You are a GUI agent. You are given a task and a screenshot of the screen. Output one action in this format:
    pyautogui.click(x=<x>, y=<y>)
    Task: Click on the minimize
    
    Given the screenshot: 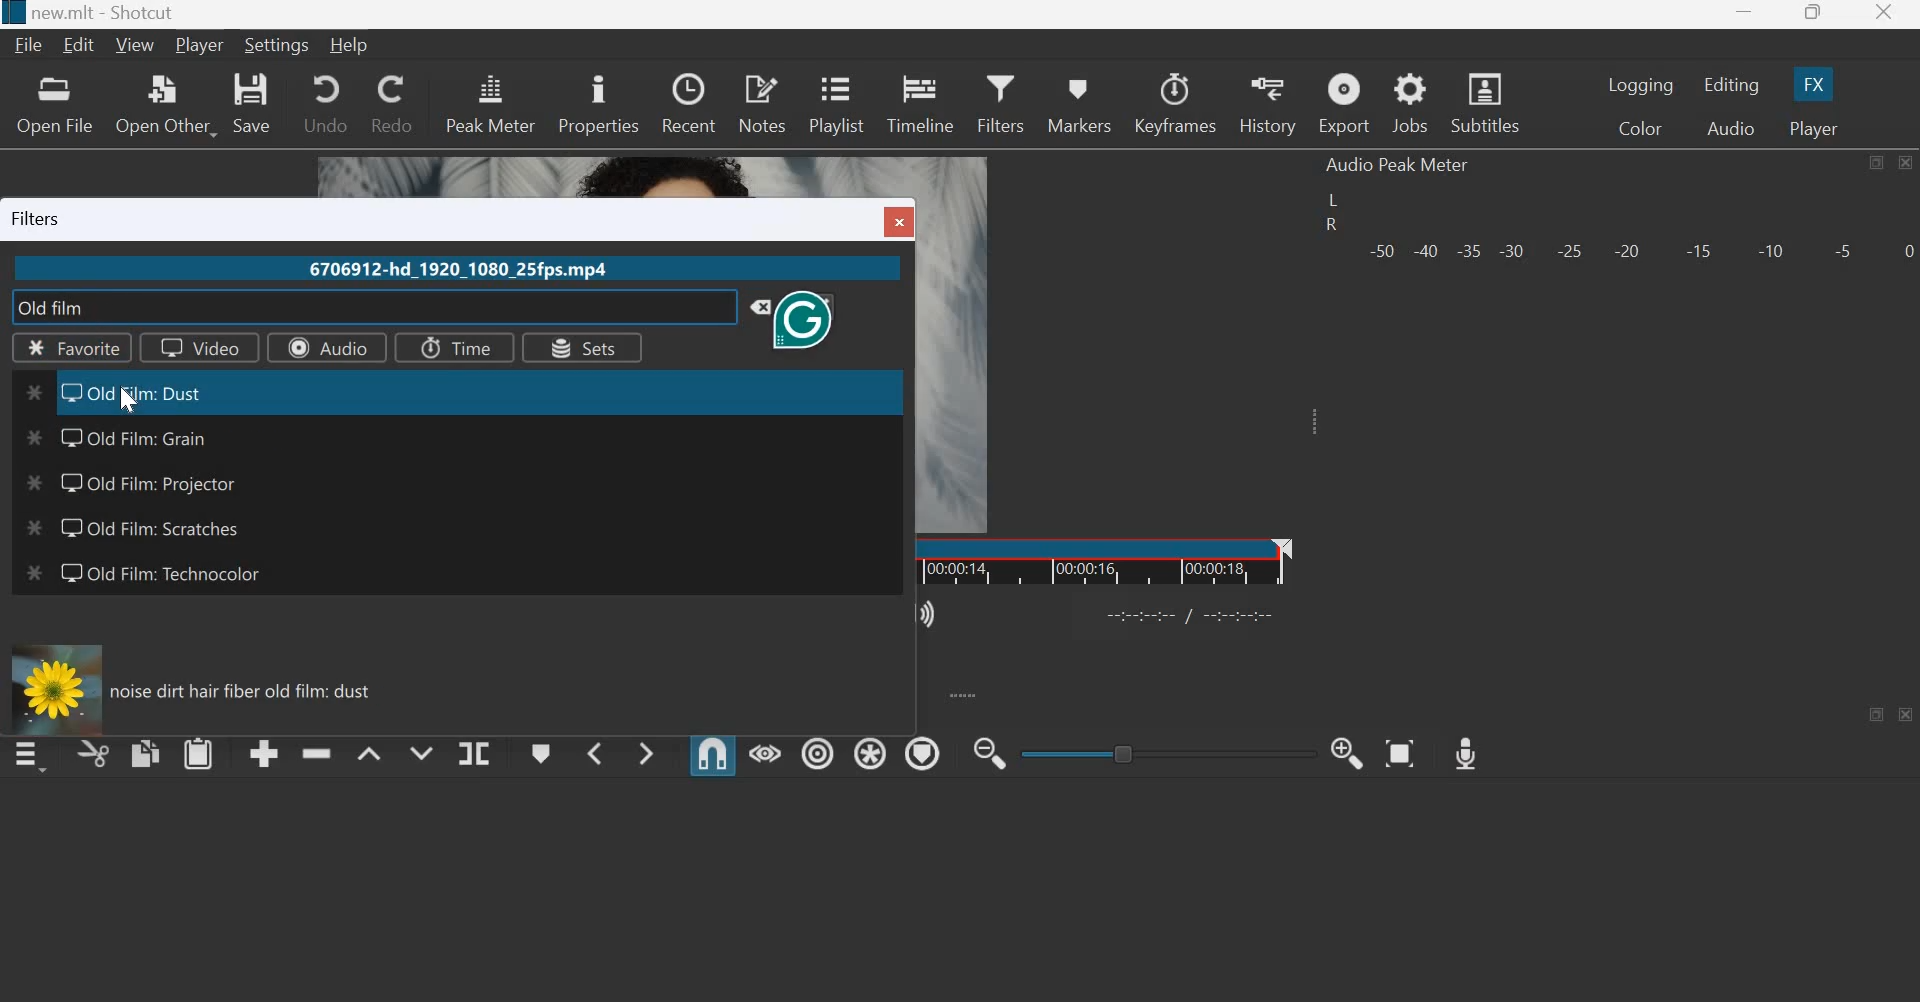 What is the action you would take?
    pyautogui.click(x=1744, y=16)
    